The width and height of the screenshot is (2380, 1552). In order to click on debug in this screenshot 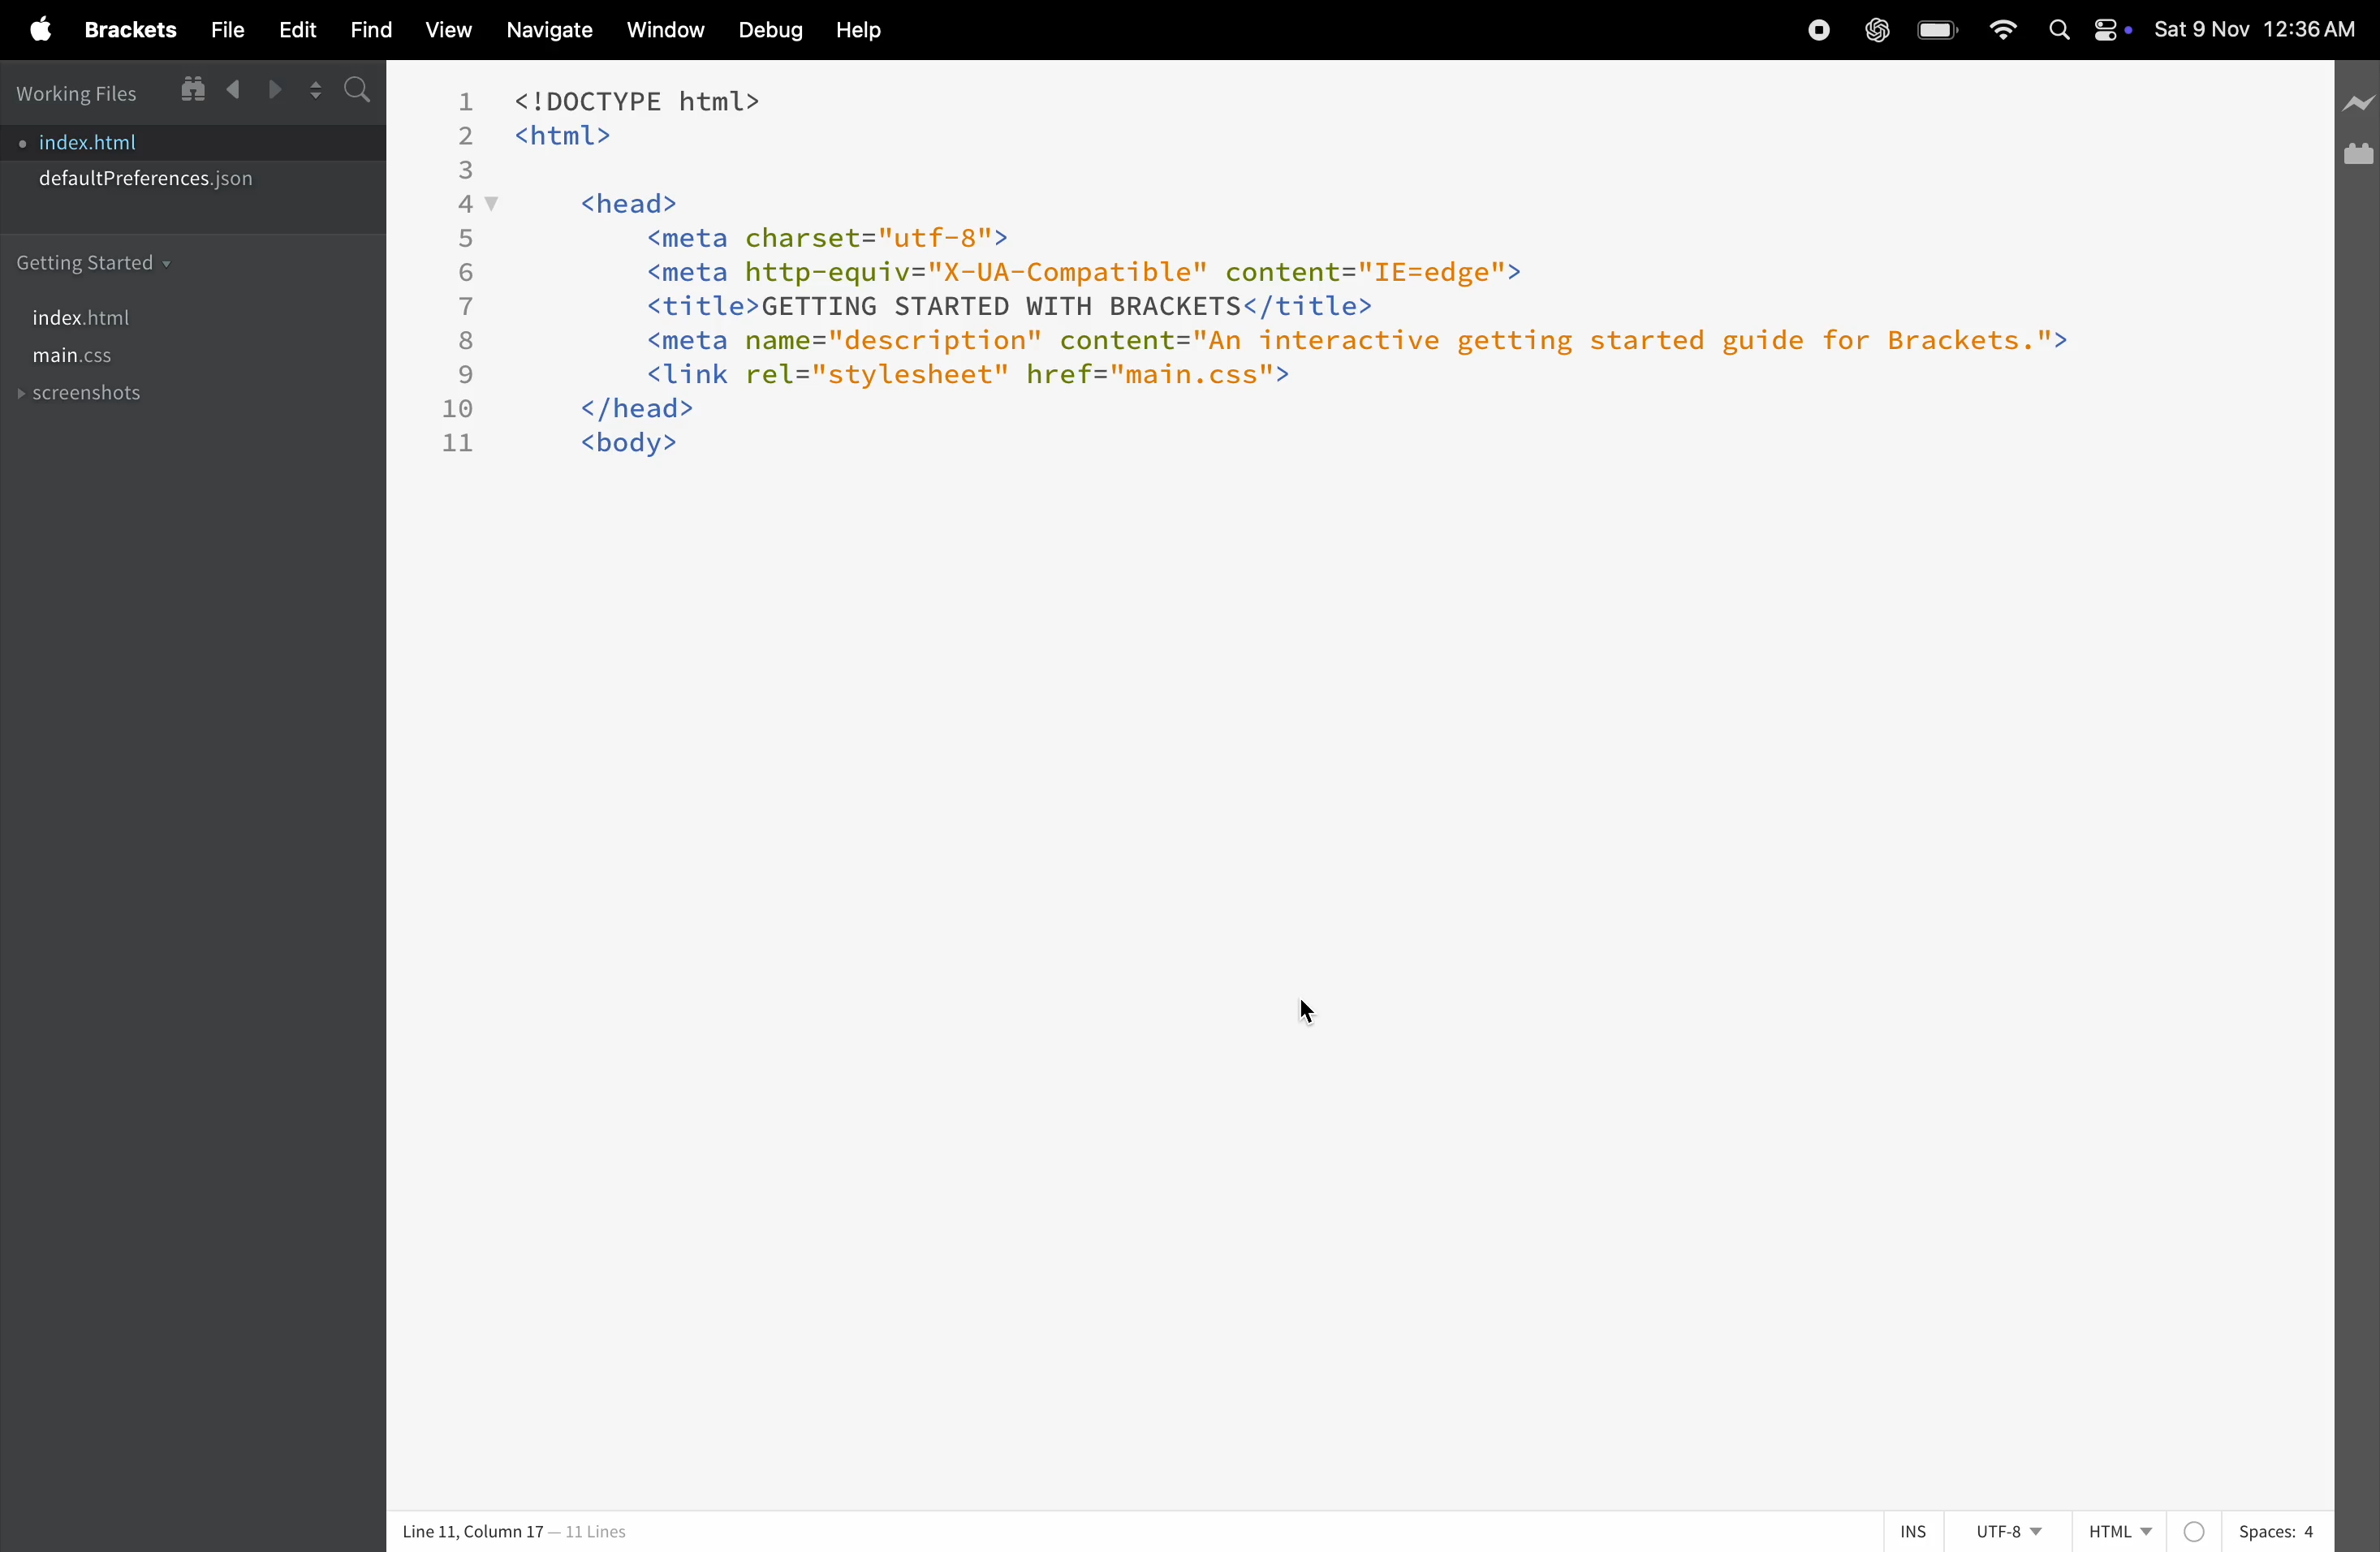, I will do `click(765, 30)`.